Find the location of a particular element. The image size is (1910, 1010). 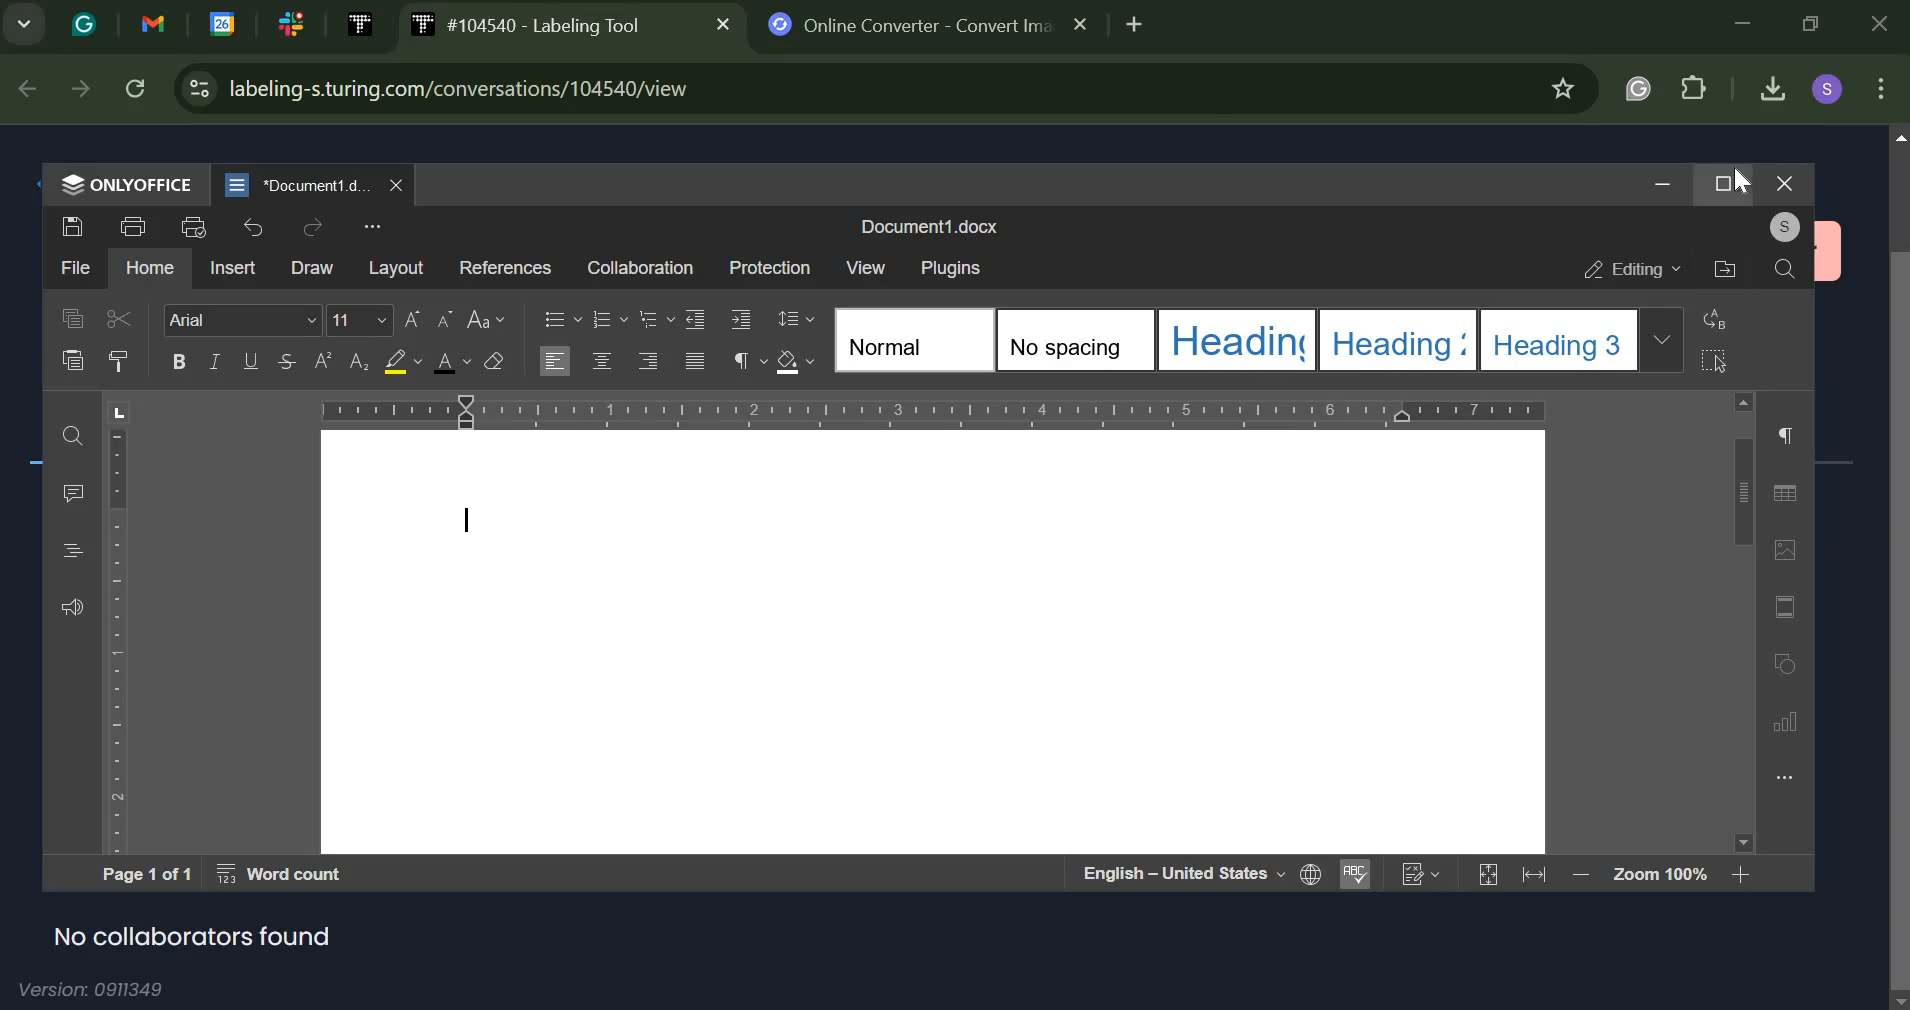

logo is located at coordinates (362, 24).